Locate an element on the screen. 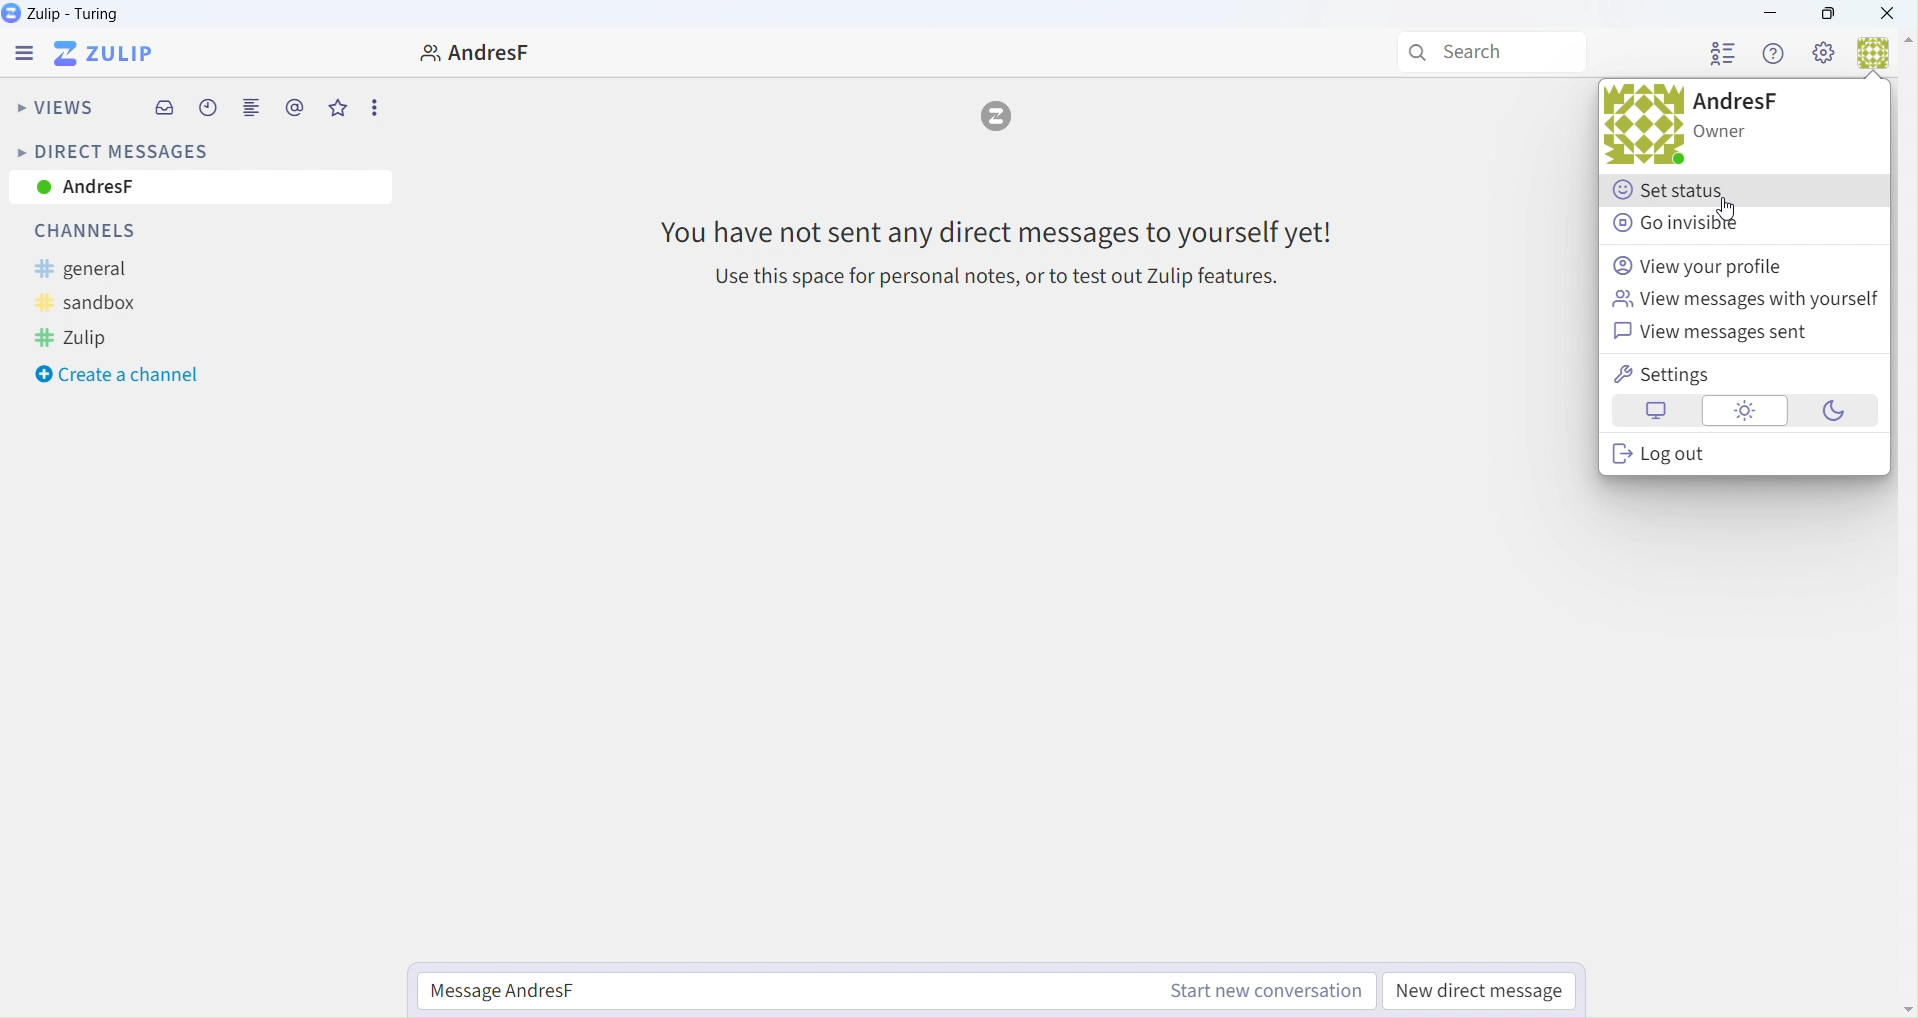 This screenshot has width=1918, height=1018. Settings is located at coordinates (1738, 374).